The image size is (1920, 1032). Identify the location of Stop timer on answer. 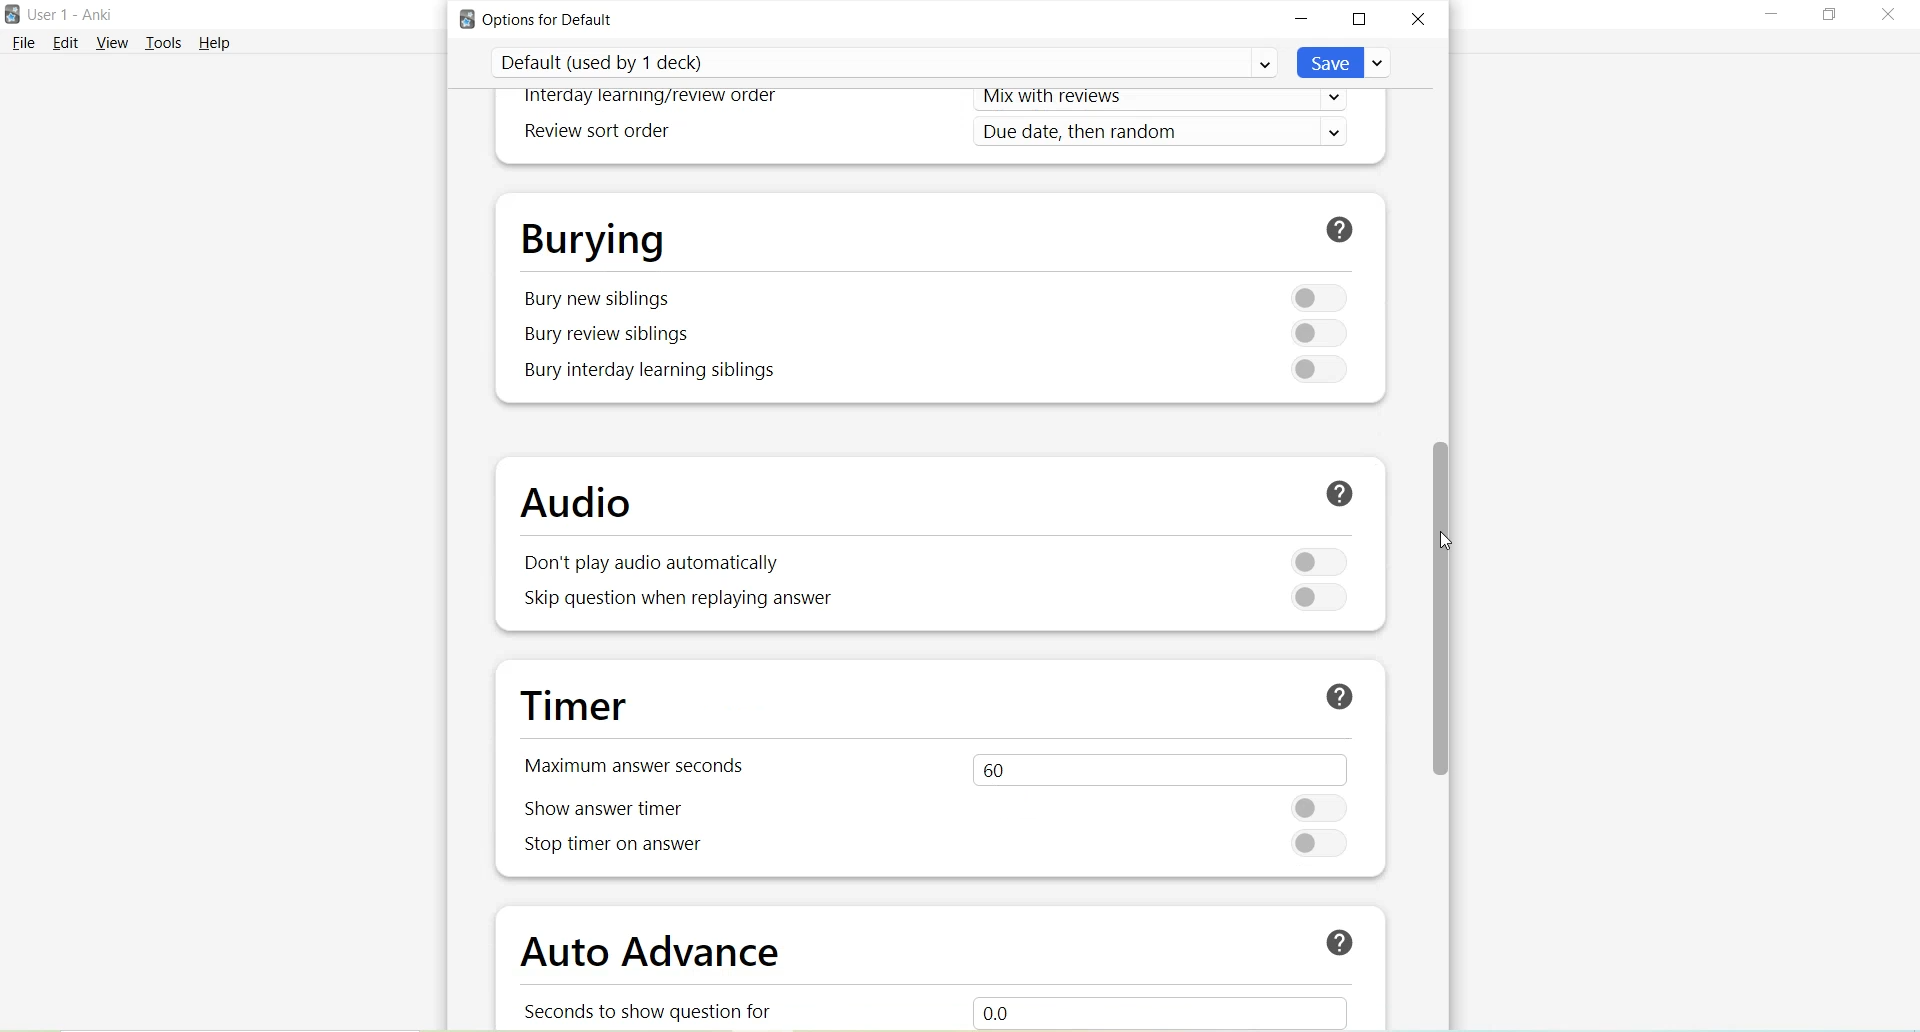
(613, 849).